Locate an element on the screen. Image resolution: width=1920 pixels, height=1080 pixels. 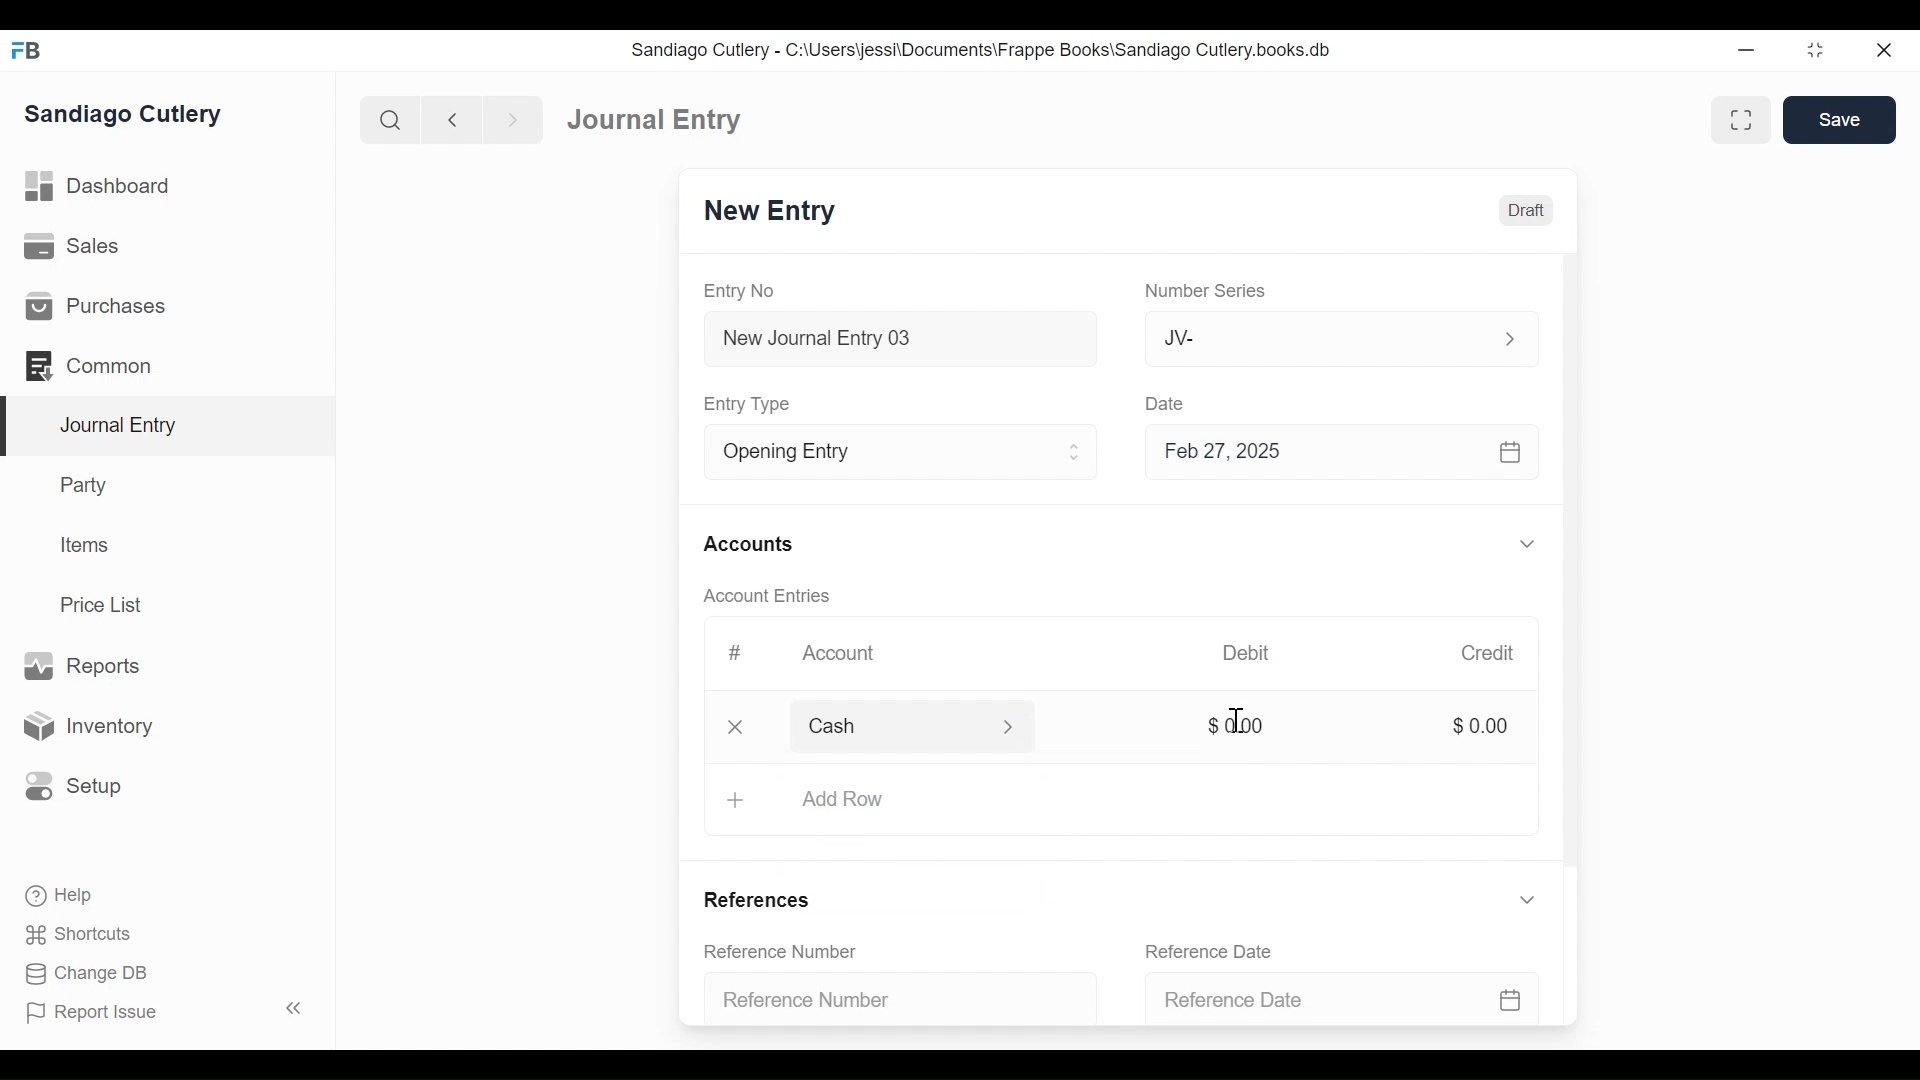
Save is located at coordinates (1842, 120).